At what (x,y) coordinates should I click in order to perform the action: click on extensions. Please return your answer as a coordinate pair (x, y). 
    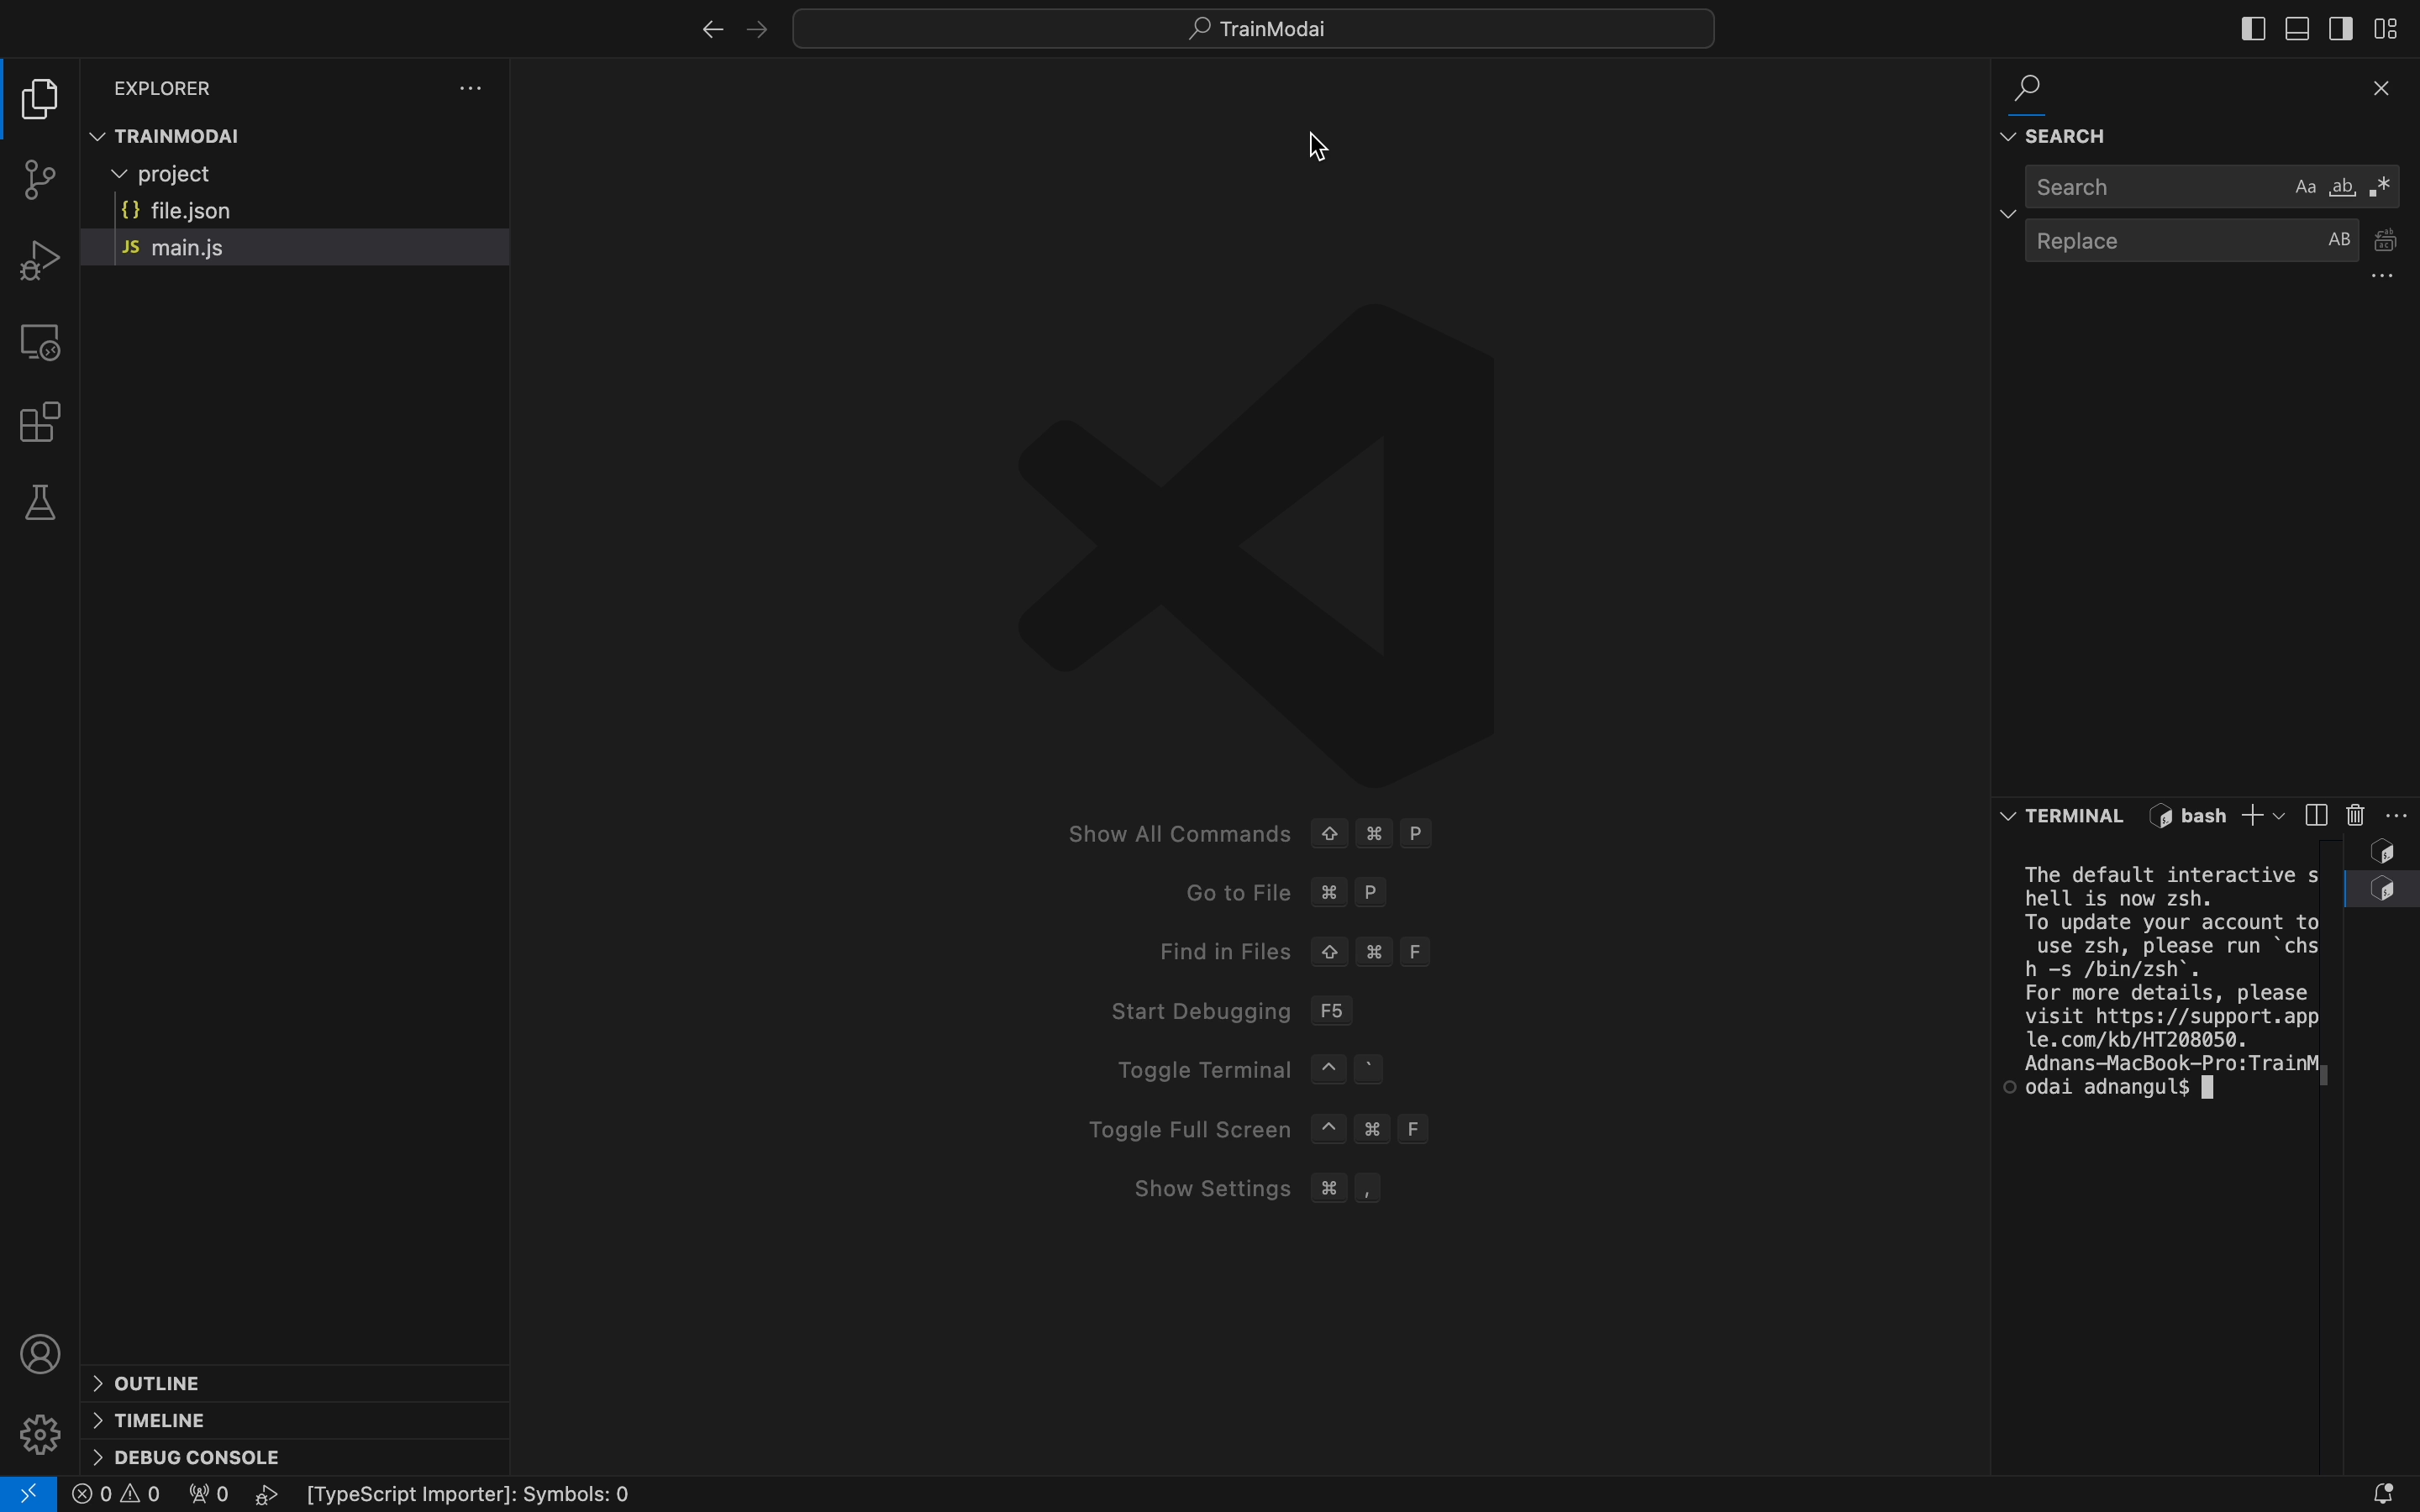
    Looking at the image, I should click on (49, 422).